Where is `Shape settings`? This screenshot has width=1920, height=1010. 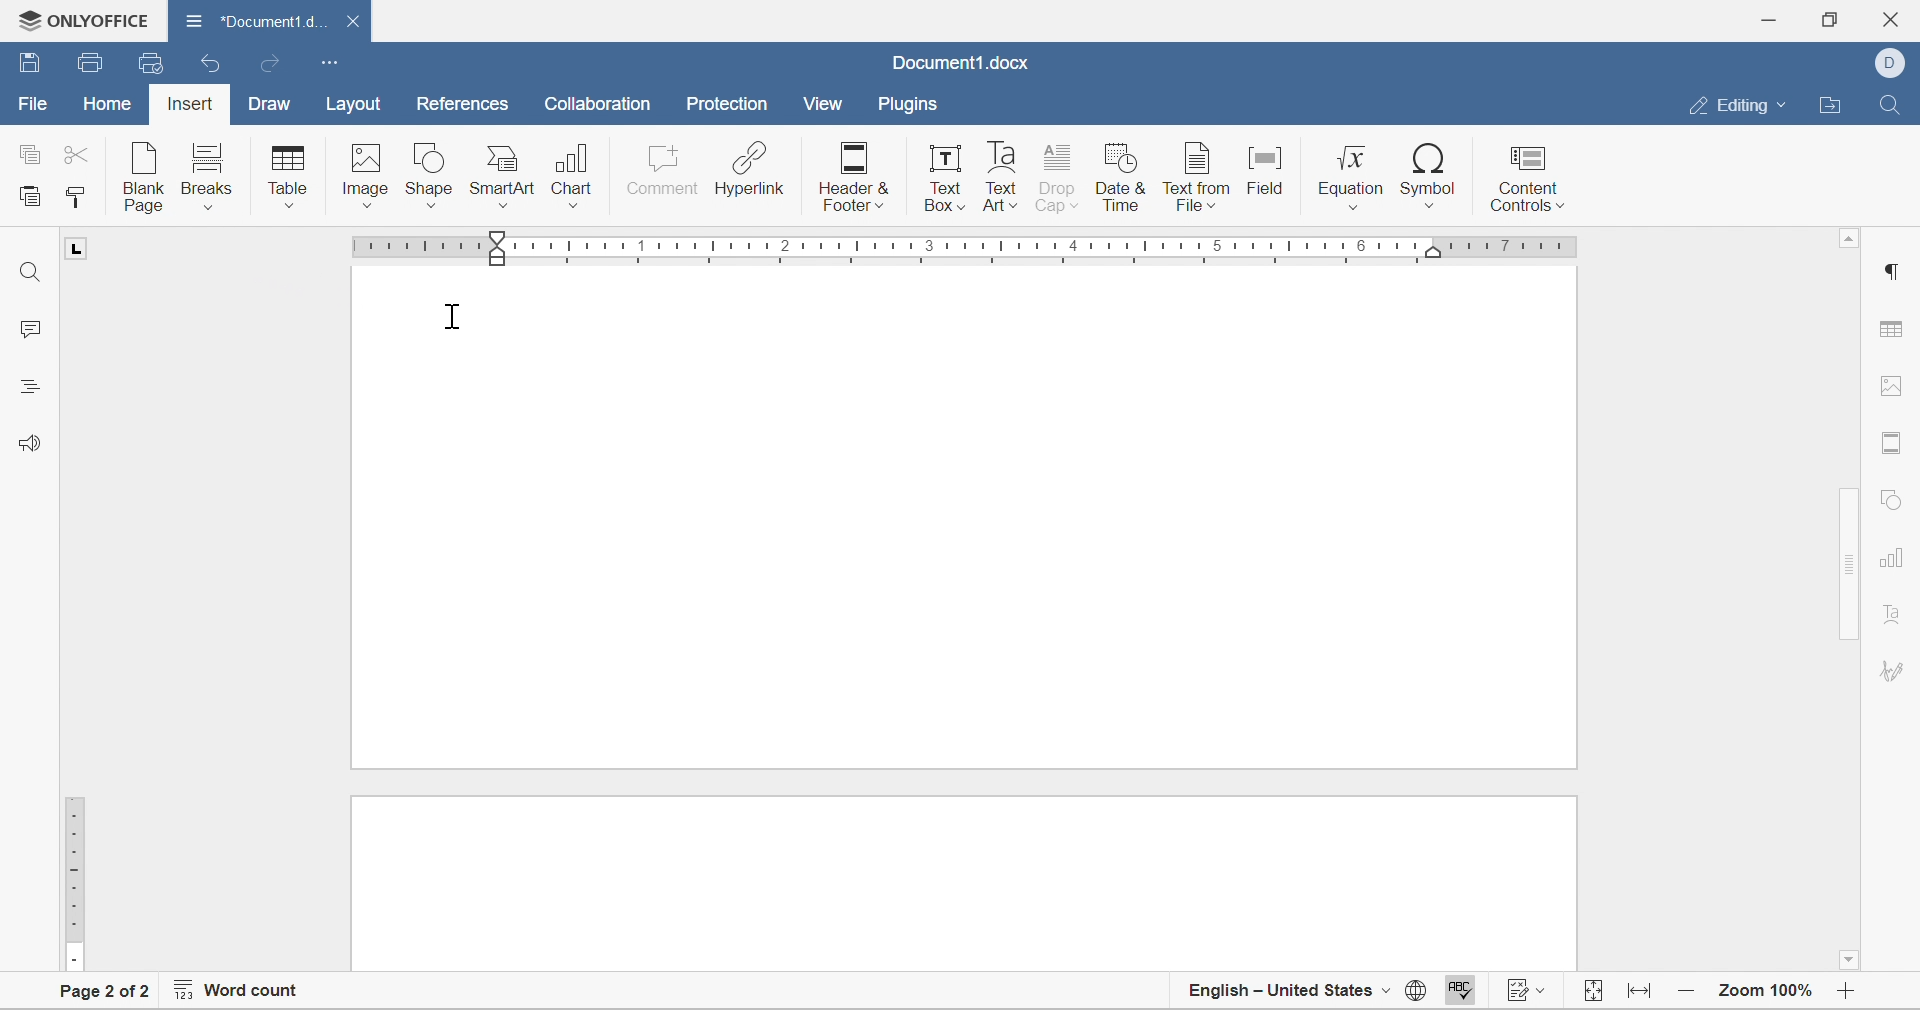
Shape settings is located at coordinates (1893, 499).